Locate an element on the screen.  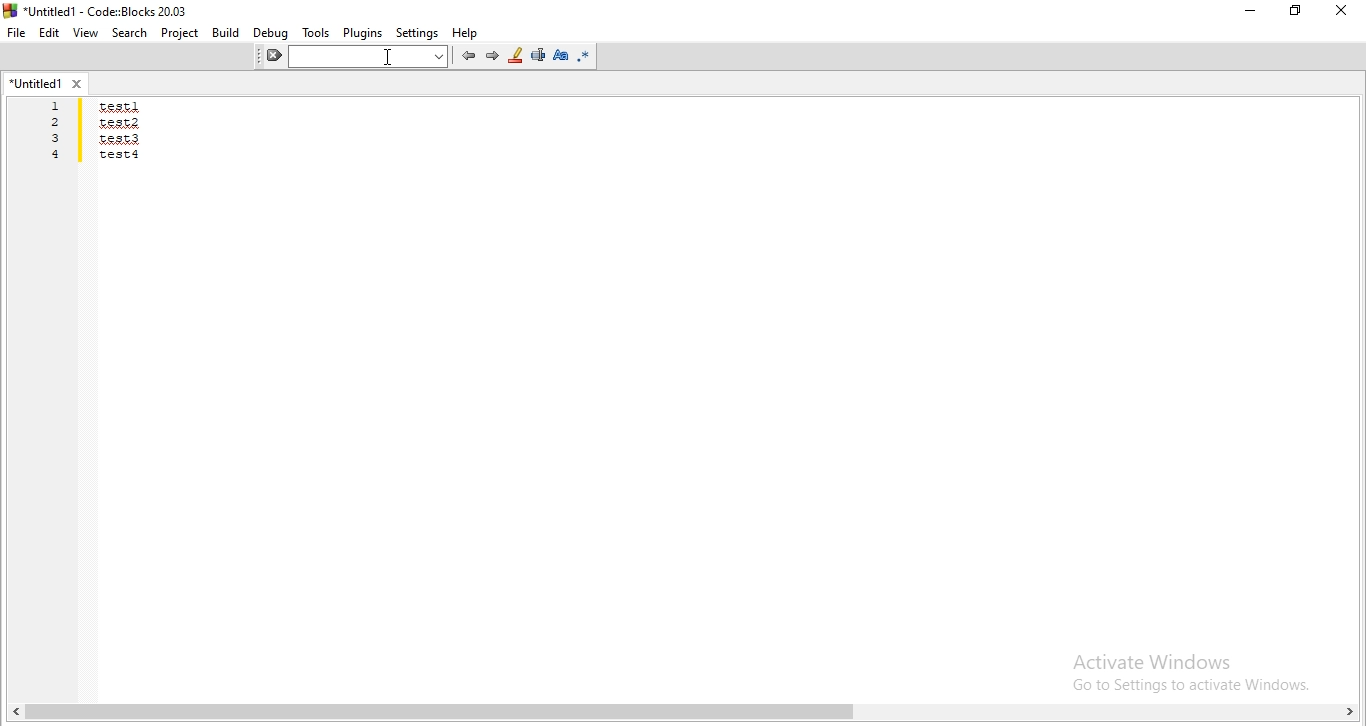
Help is located at coordinates (466, 33).